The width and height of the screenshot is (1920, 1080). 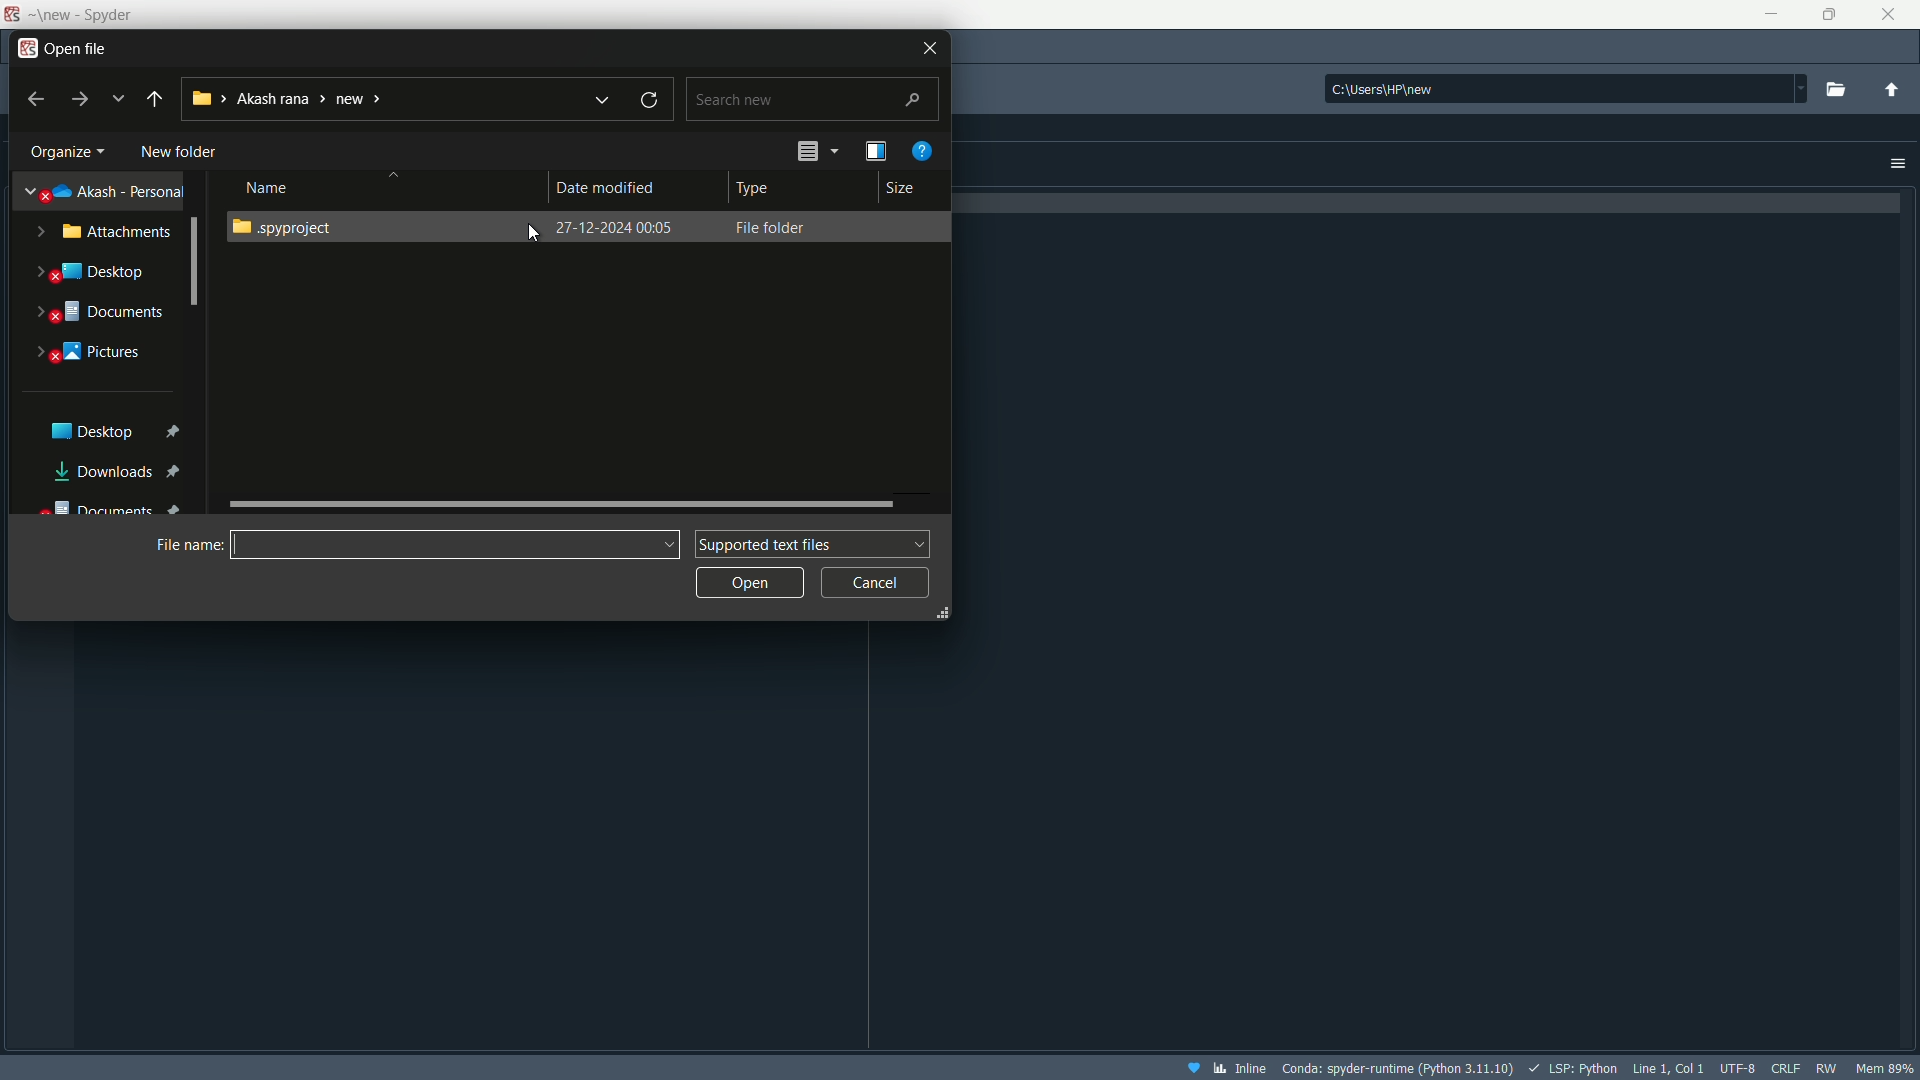 What do you see at coordinates (615, 187) in the screenshot?
I see `Date modified` at bounding box center [615, 187].